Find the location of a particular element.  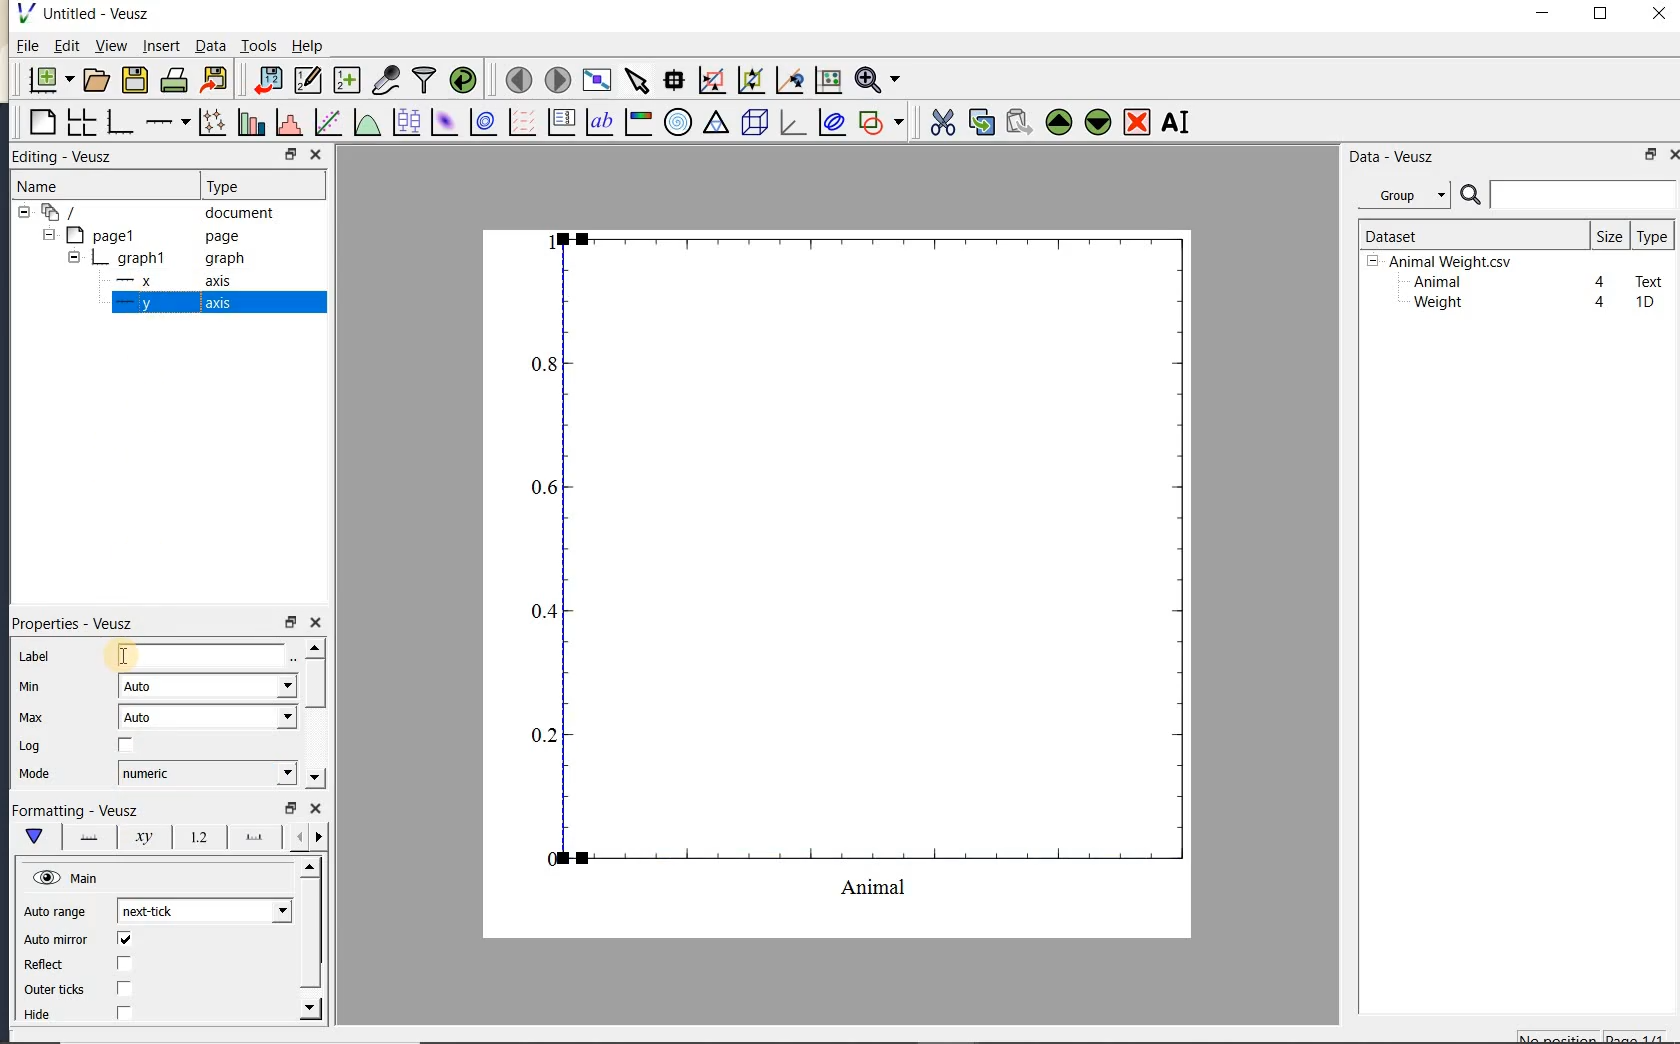

copy the selected widget is located at coordinates (979, 122).